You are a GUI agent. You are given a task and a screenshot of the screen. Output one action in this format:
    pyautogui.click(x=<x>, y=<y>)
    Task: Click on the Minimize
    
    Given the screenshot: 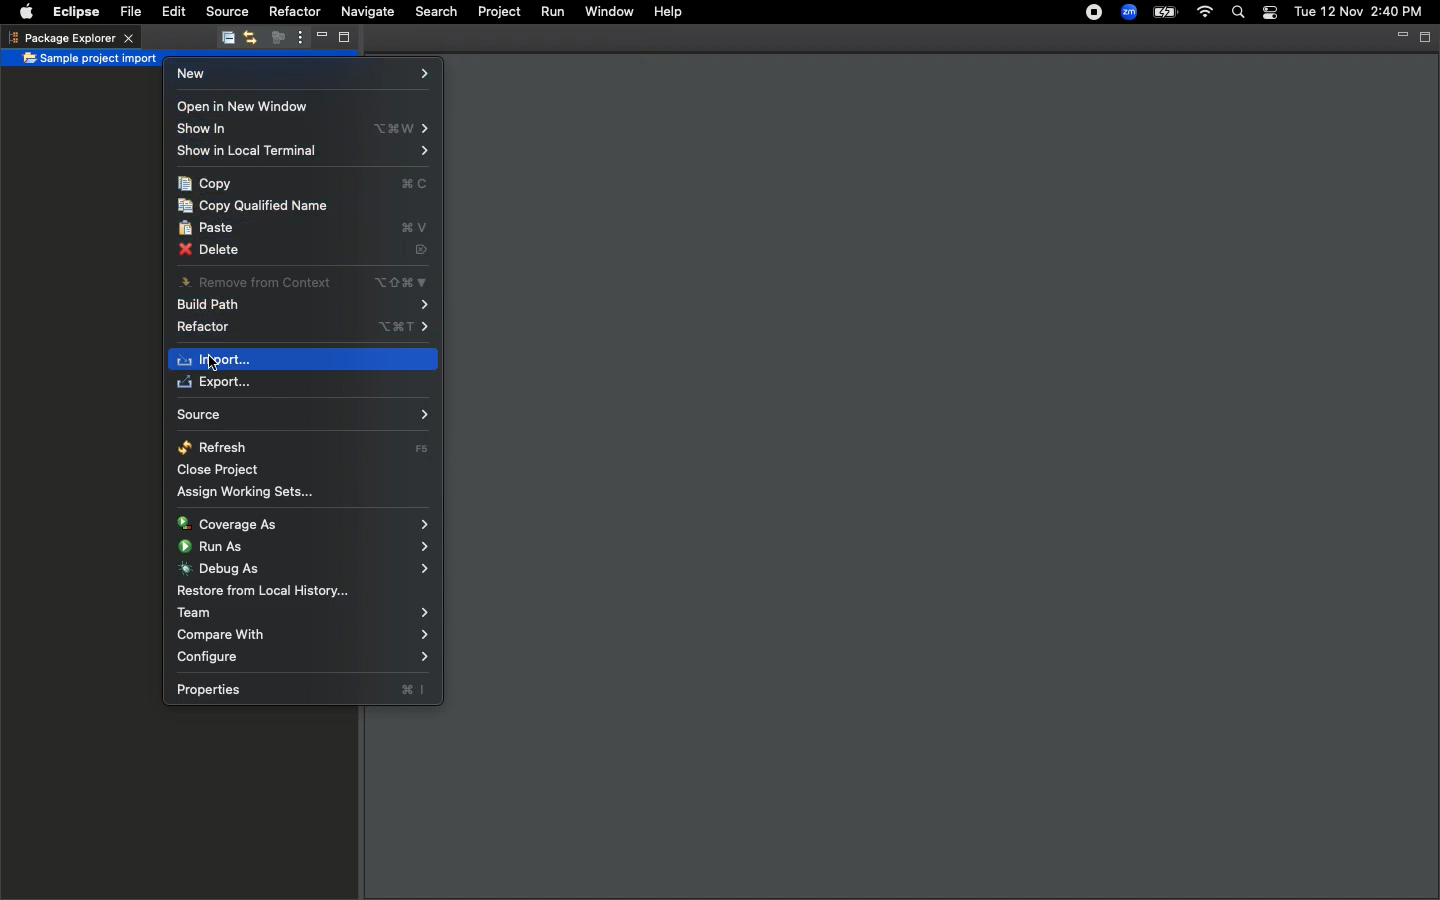 What is the action you would take?
    pyautogui.click(x=316, y=39)
    